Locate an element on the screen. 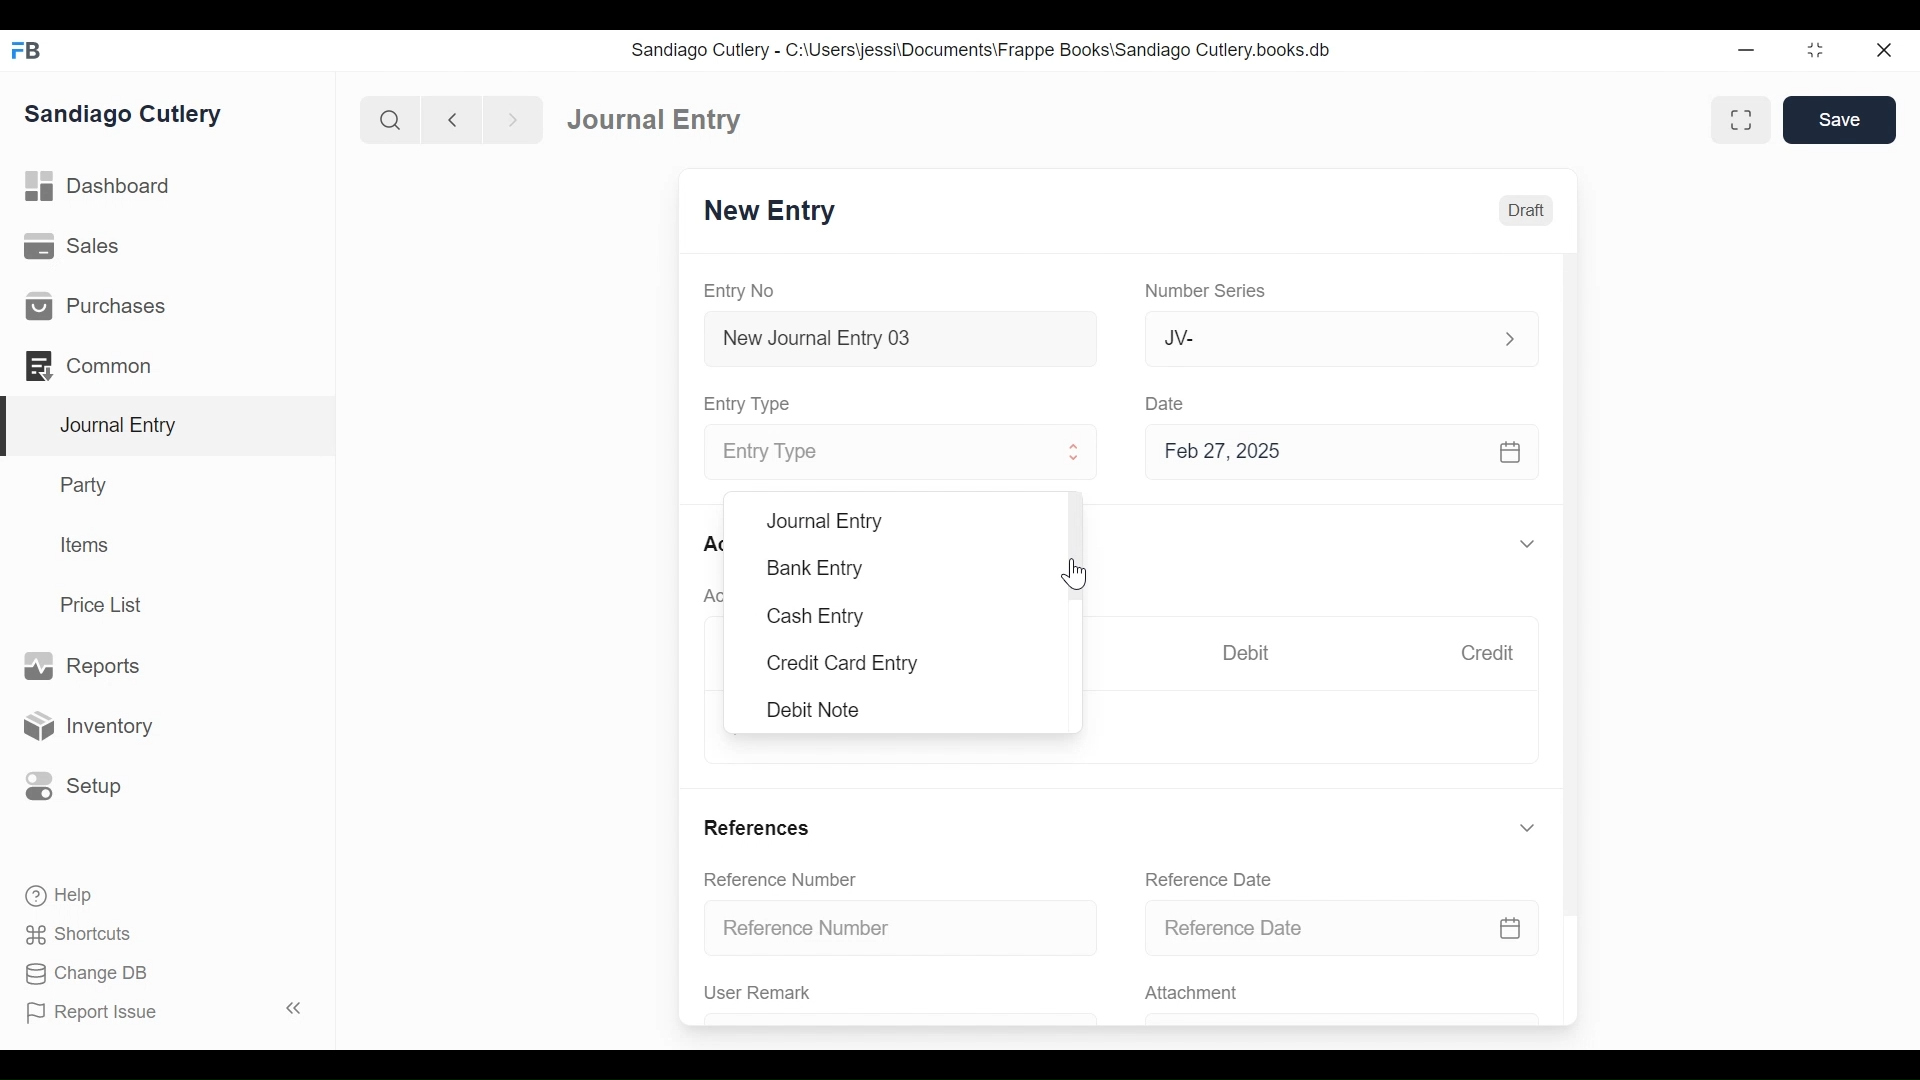 This screenshot has width=1920, height=1080. Toggle between form and full width is located at coordinates (1741, 119).